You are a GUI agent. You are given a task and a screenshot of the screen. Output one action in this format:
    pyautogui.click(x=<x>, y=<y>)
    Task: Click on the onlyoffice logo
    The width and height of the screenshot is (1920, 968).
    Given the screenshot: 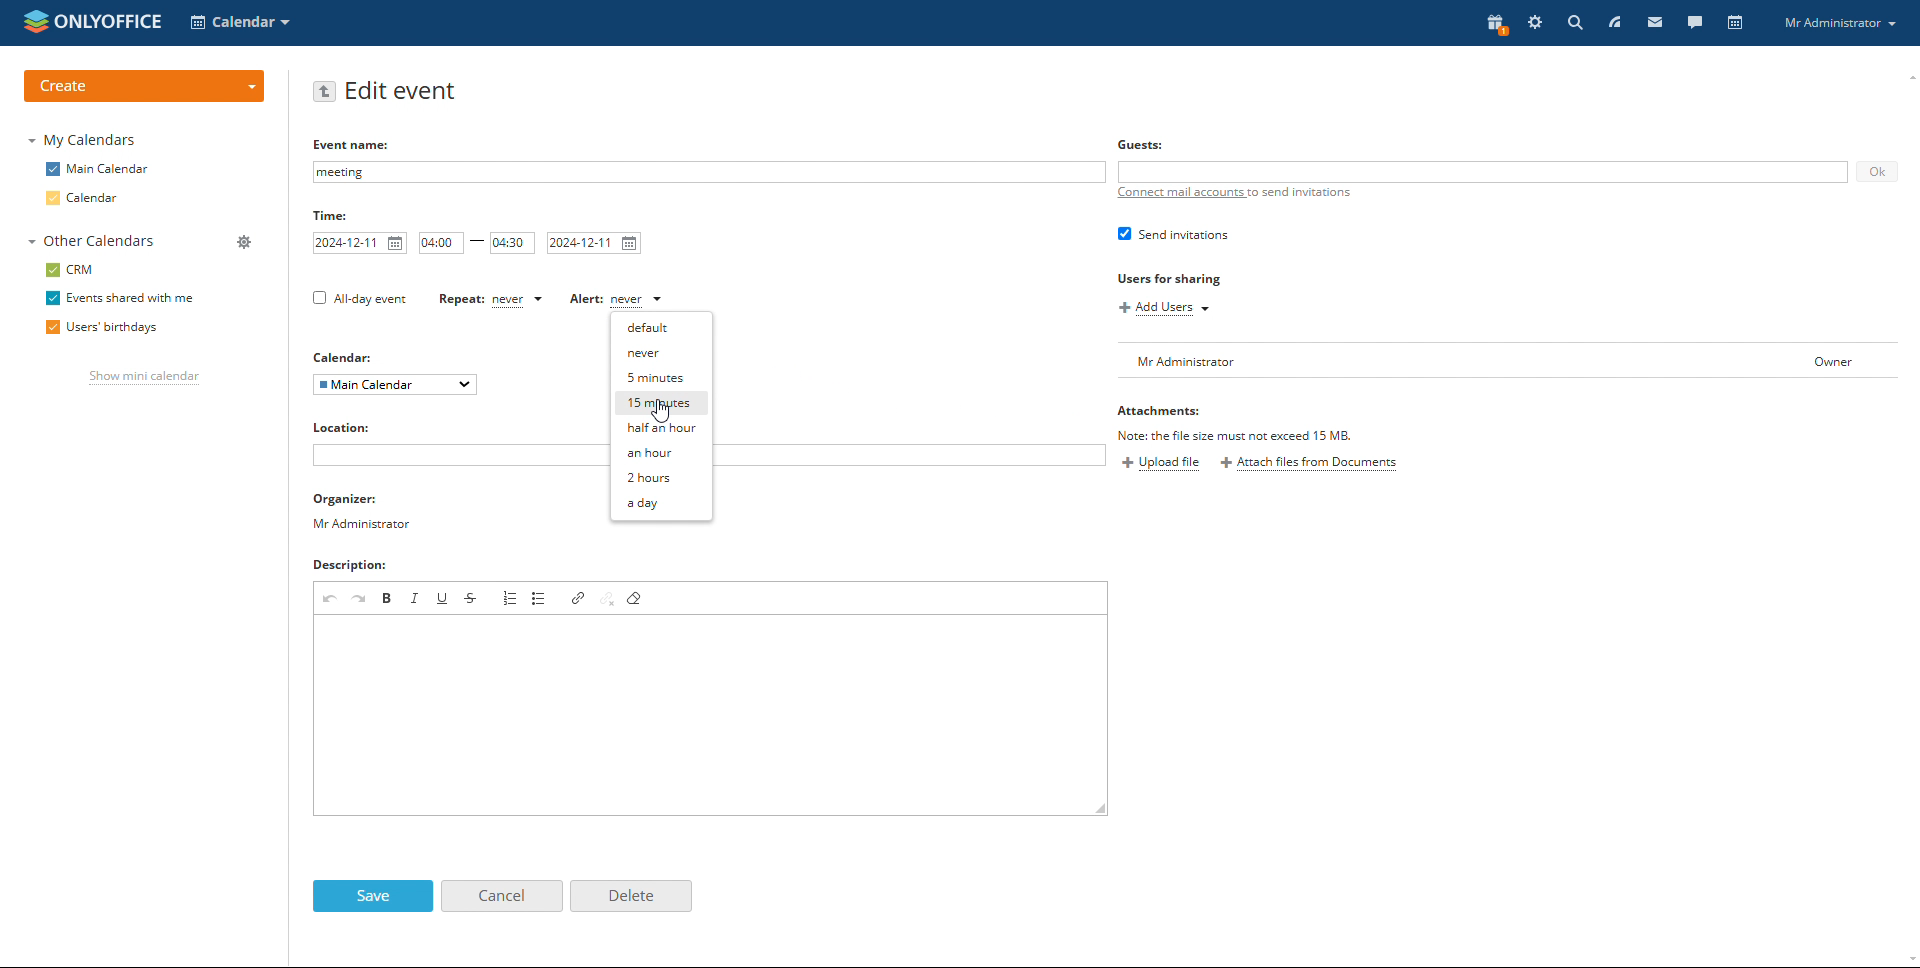 What is the action you would take?
    pyautogui.click(x=37, y=23)
    